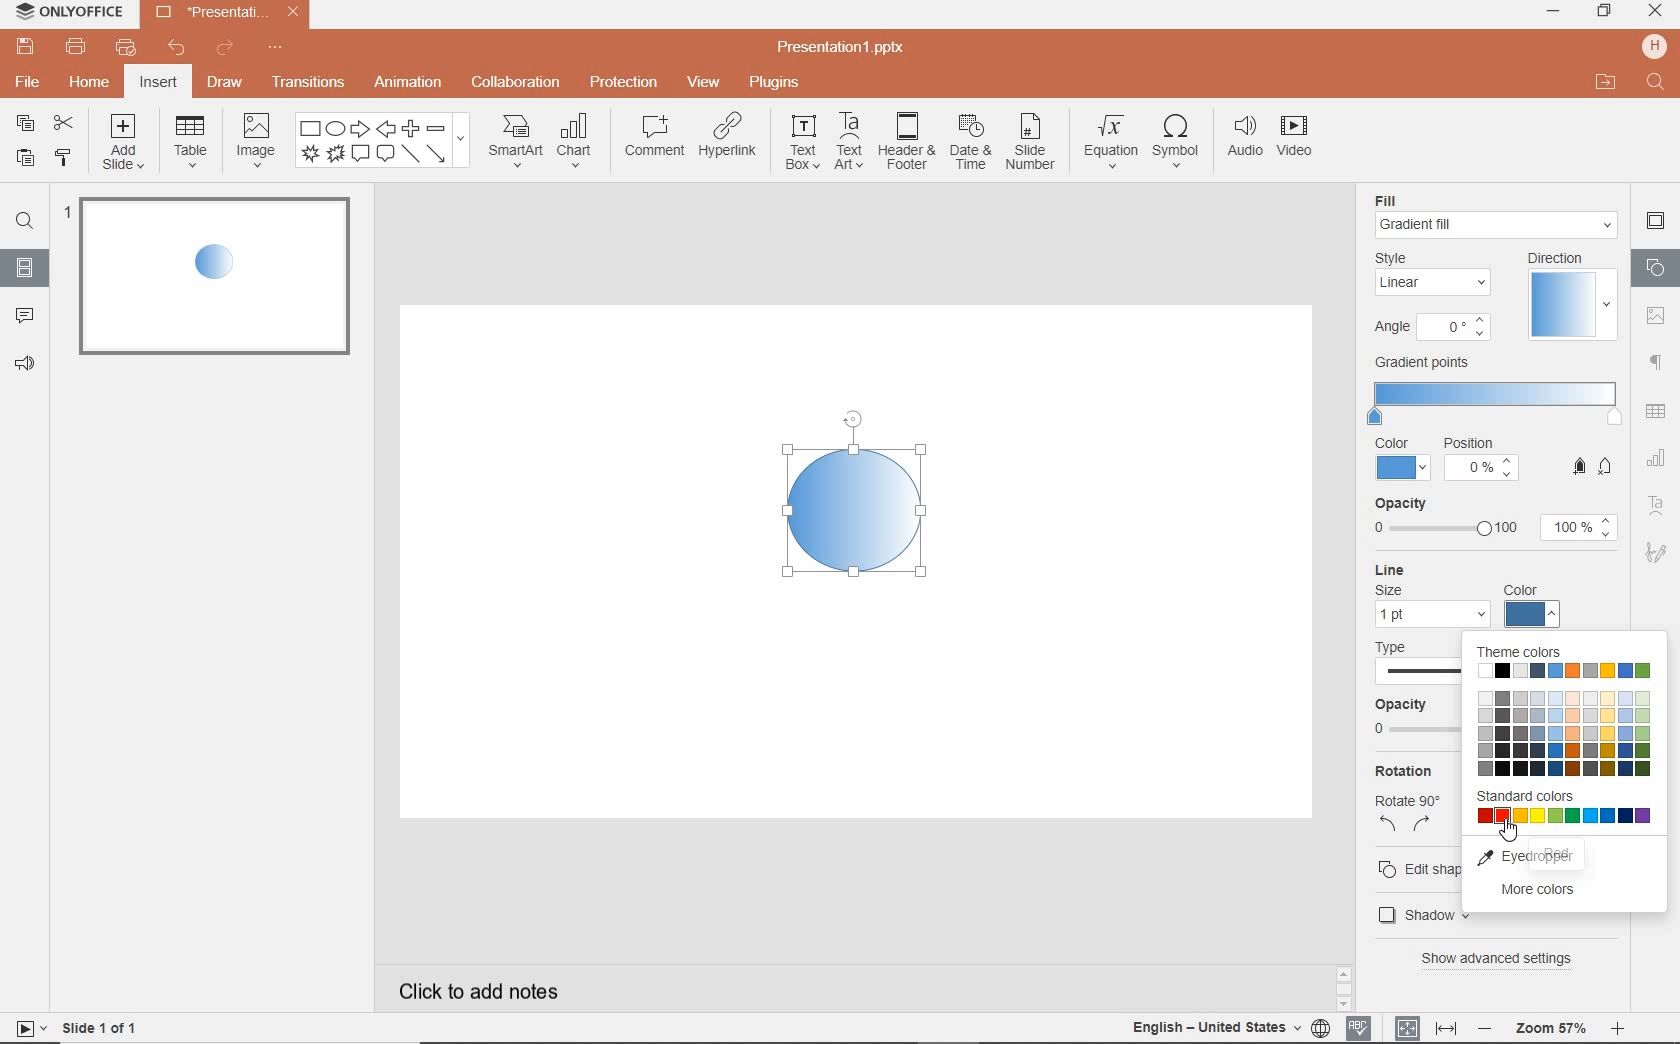 Image resolution: width=1680 pixels, height=1044 pixels. I want to click on header & footer, so click(907, 144).